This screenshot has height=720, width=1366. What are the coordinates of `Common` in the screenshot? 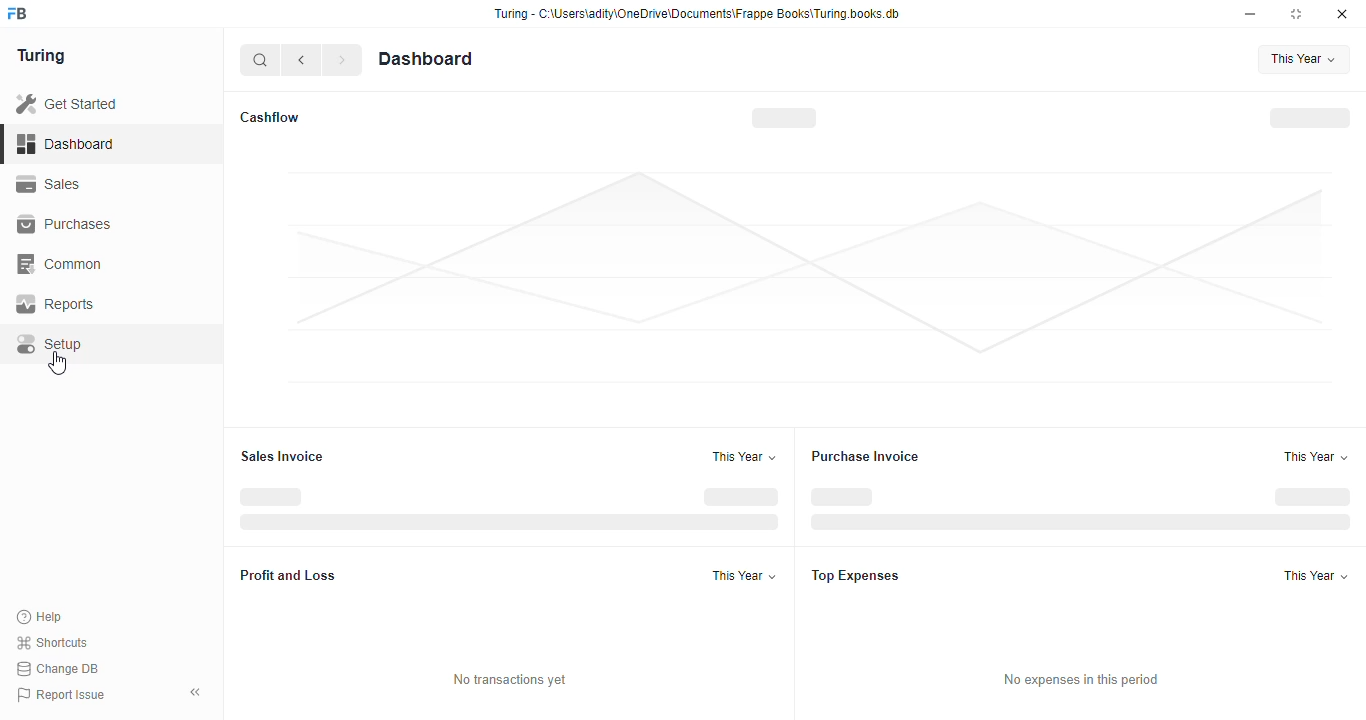 It's located at (108, 262).